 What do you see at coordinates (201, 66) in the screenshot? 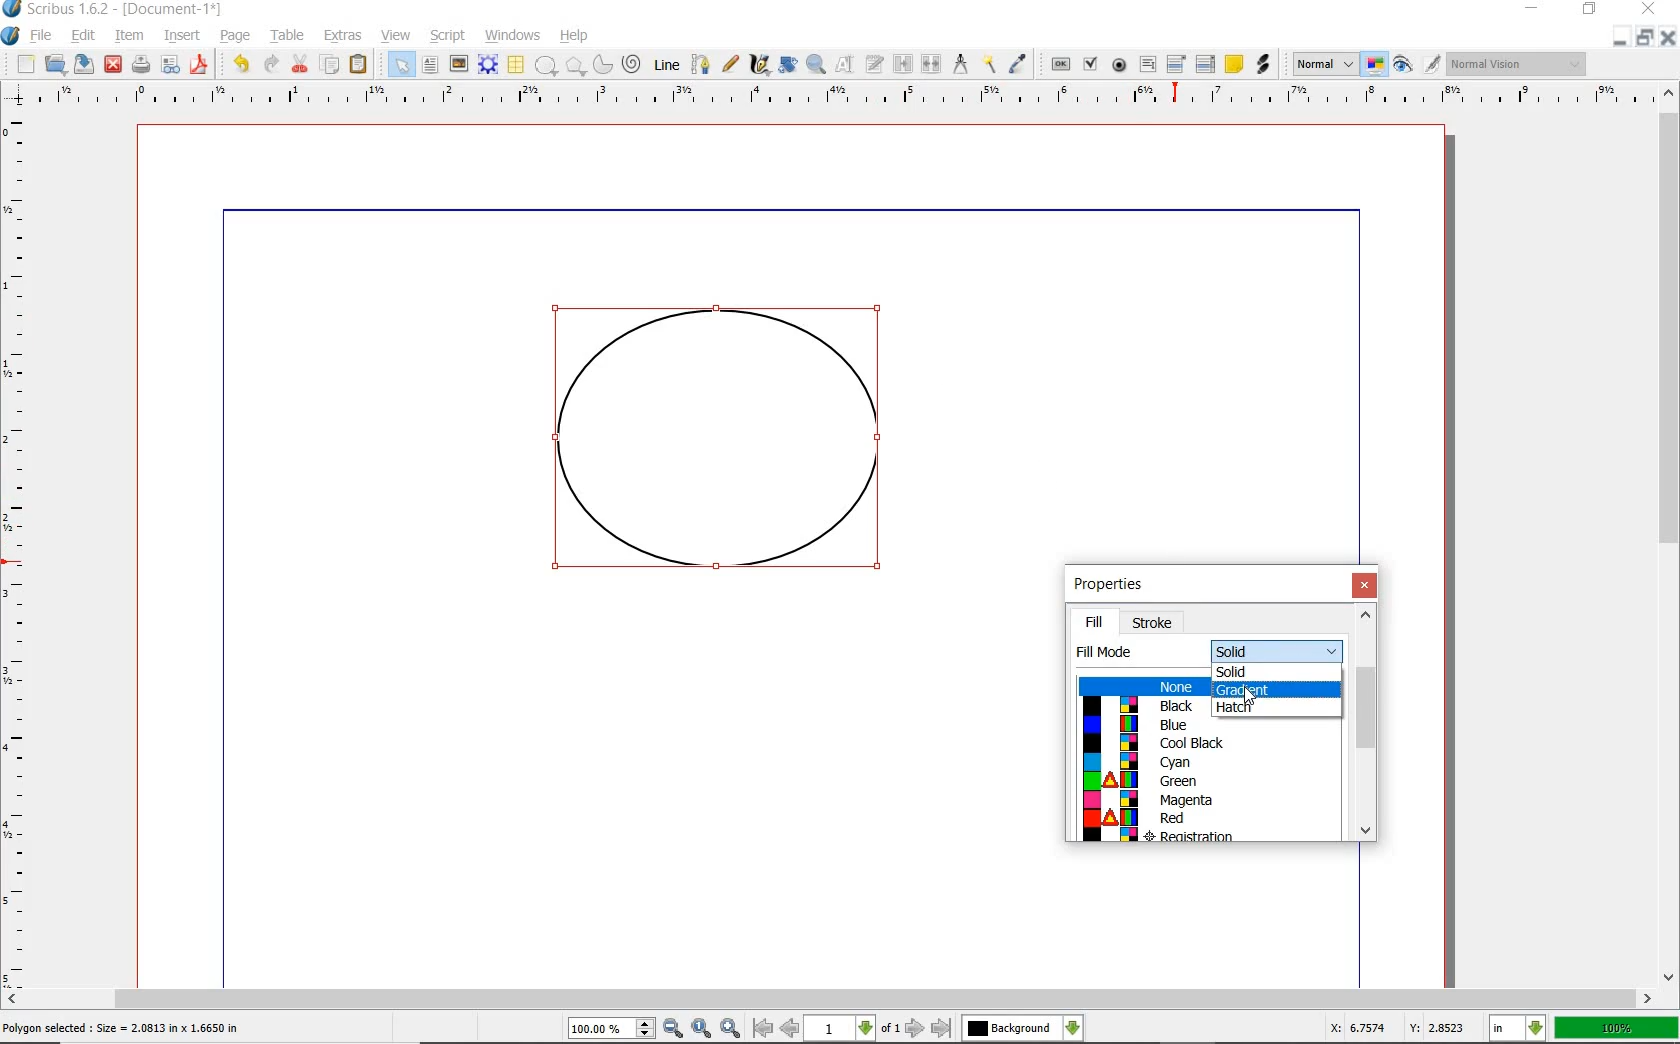
I see `SAVE AS PDF` at bounding box center [201, 66].